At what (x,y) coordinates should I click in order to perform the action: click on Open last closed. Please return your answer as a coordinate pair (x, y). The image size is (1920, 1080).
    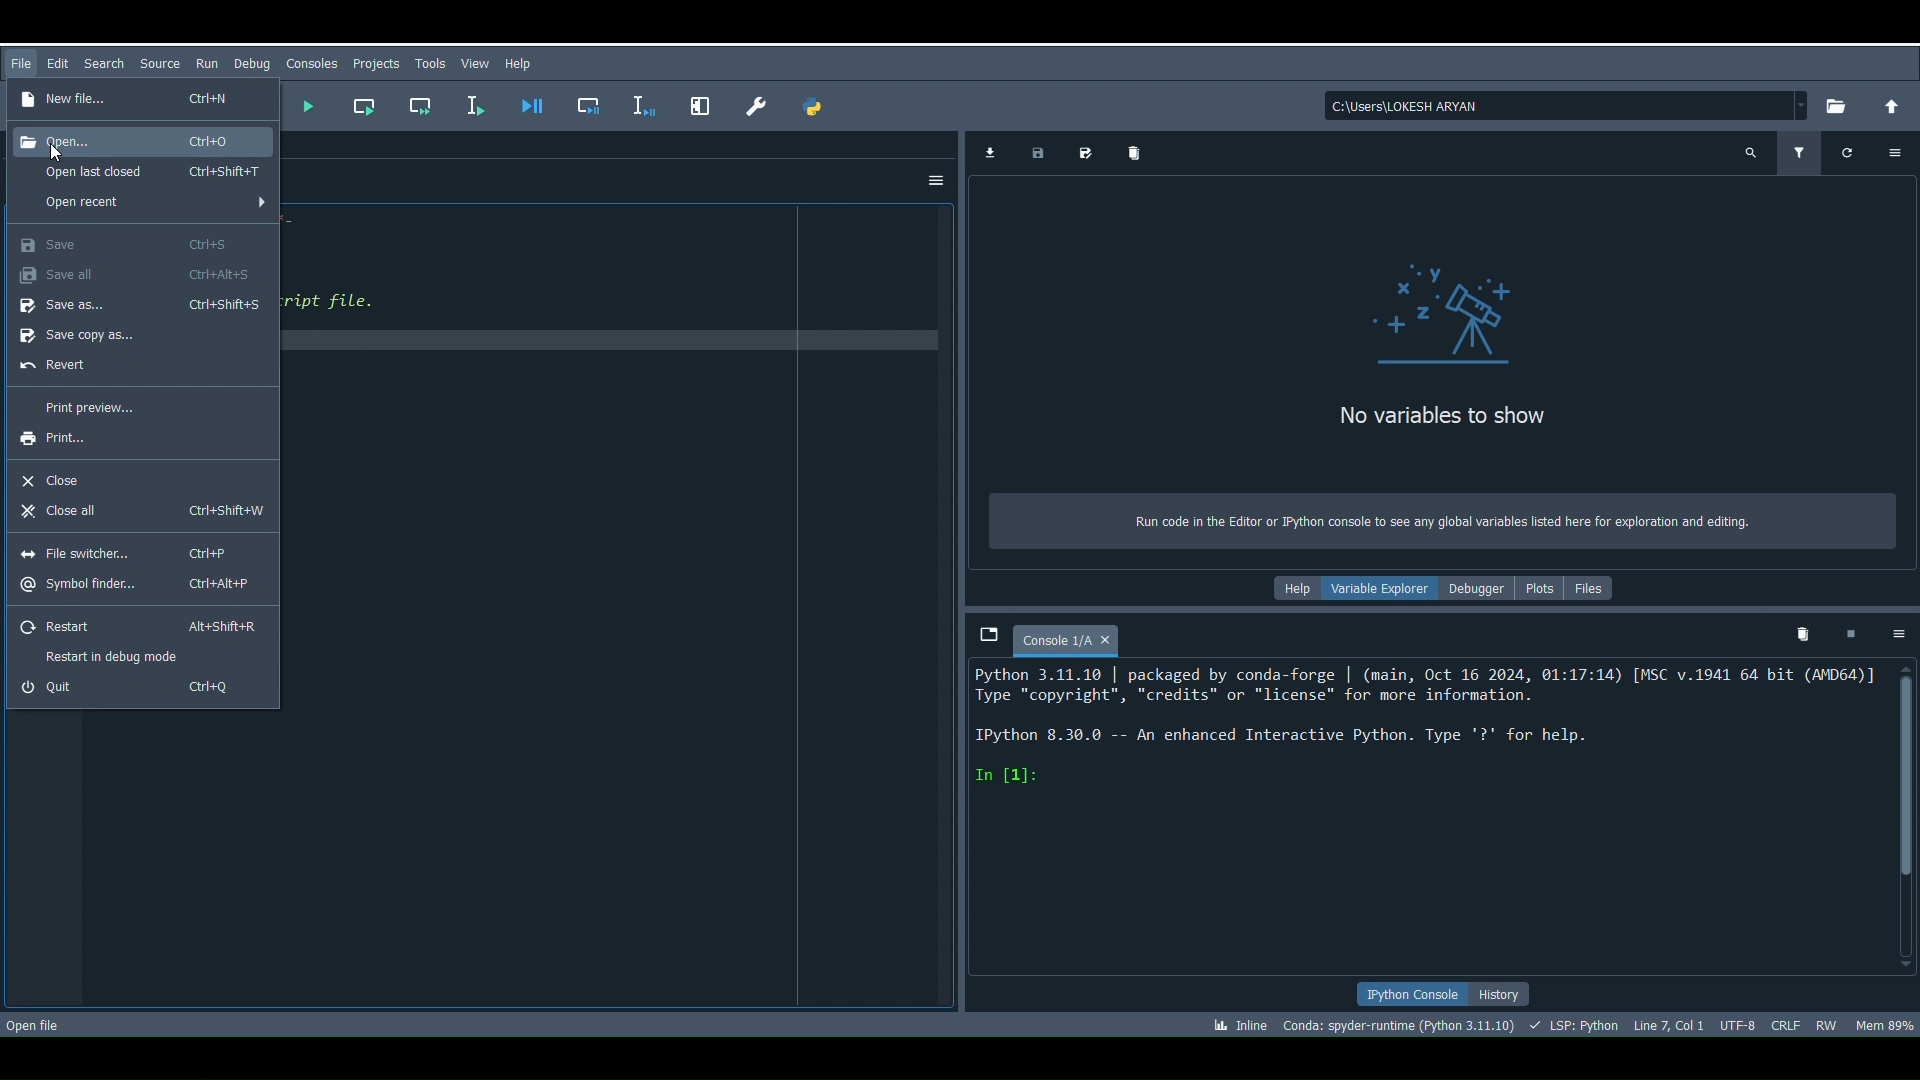
    Looking at the image, I should click on (139, 173).